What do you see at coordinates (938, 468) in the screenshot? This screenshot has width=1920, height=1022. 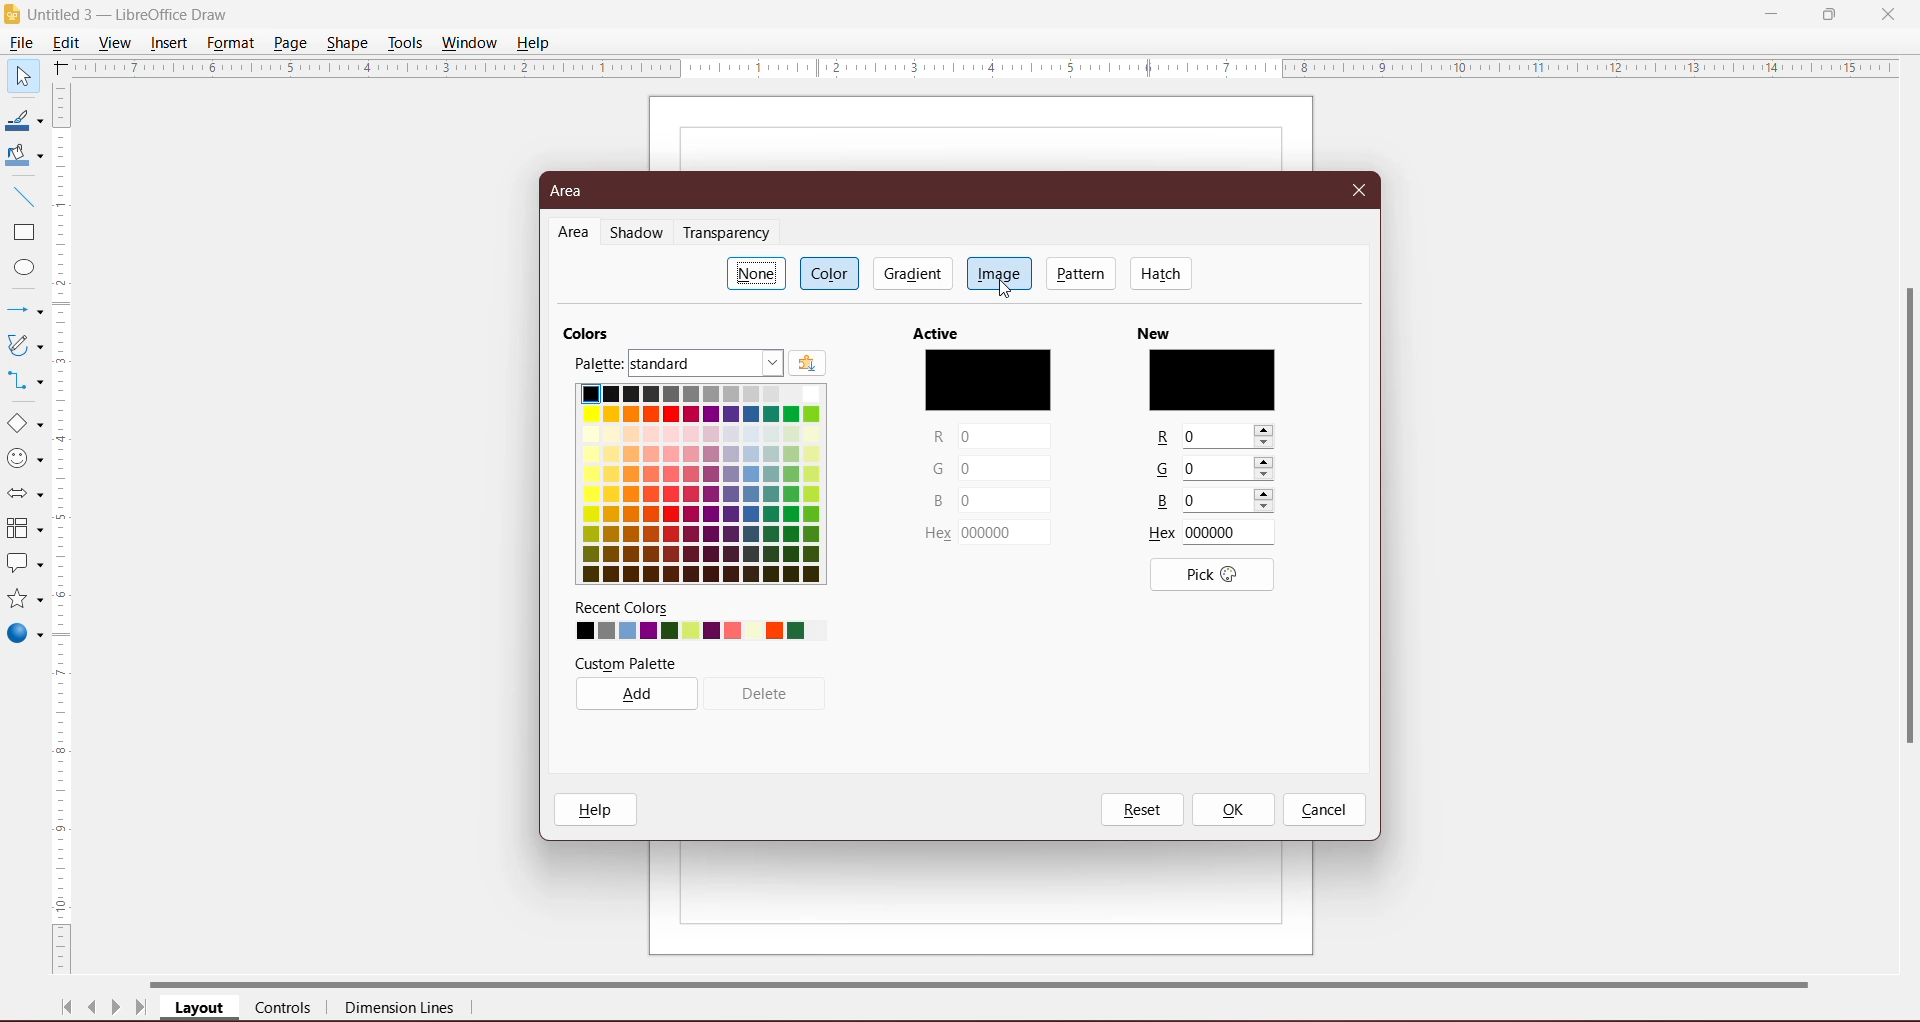 I see `G` at bounding box center [938, 468].